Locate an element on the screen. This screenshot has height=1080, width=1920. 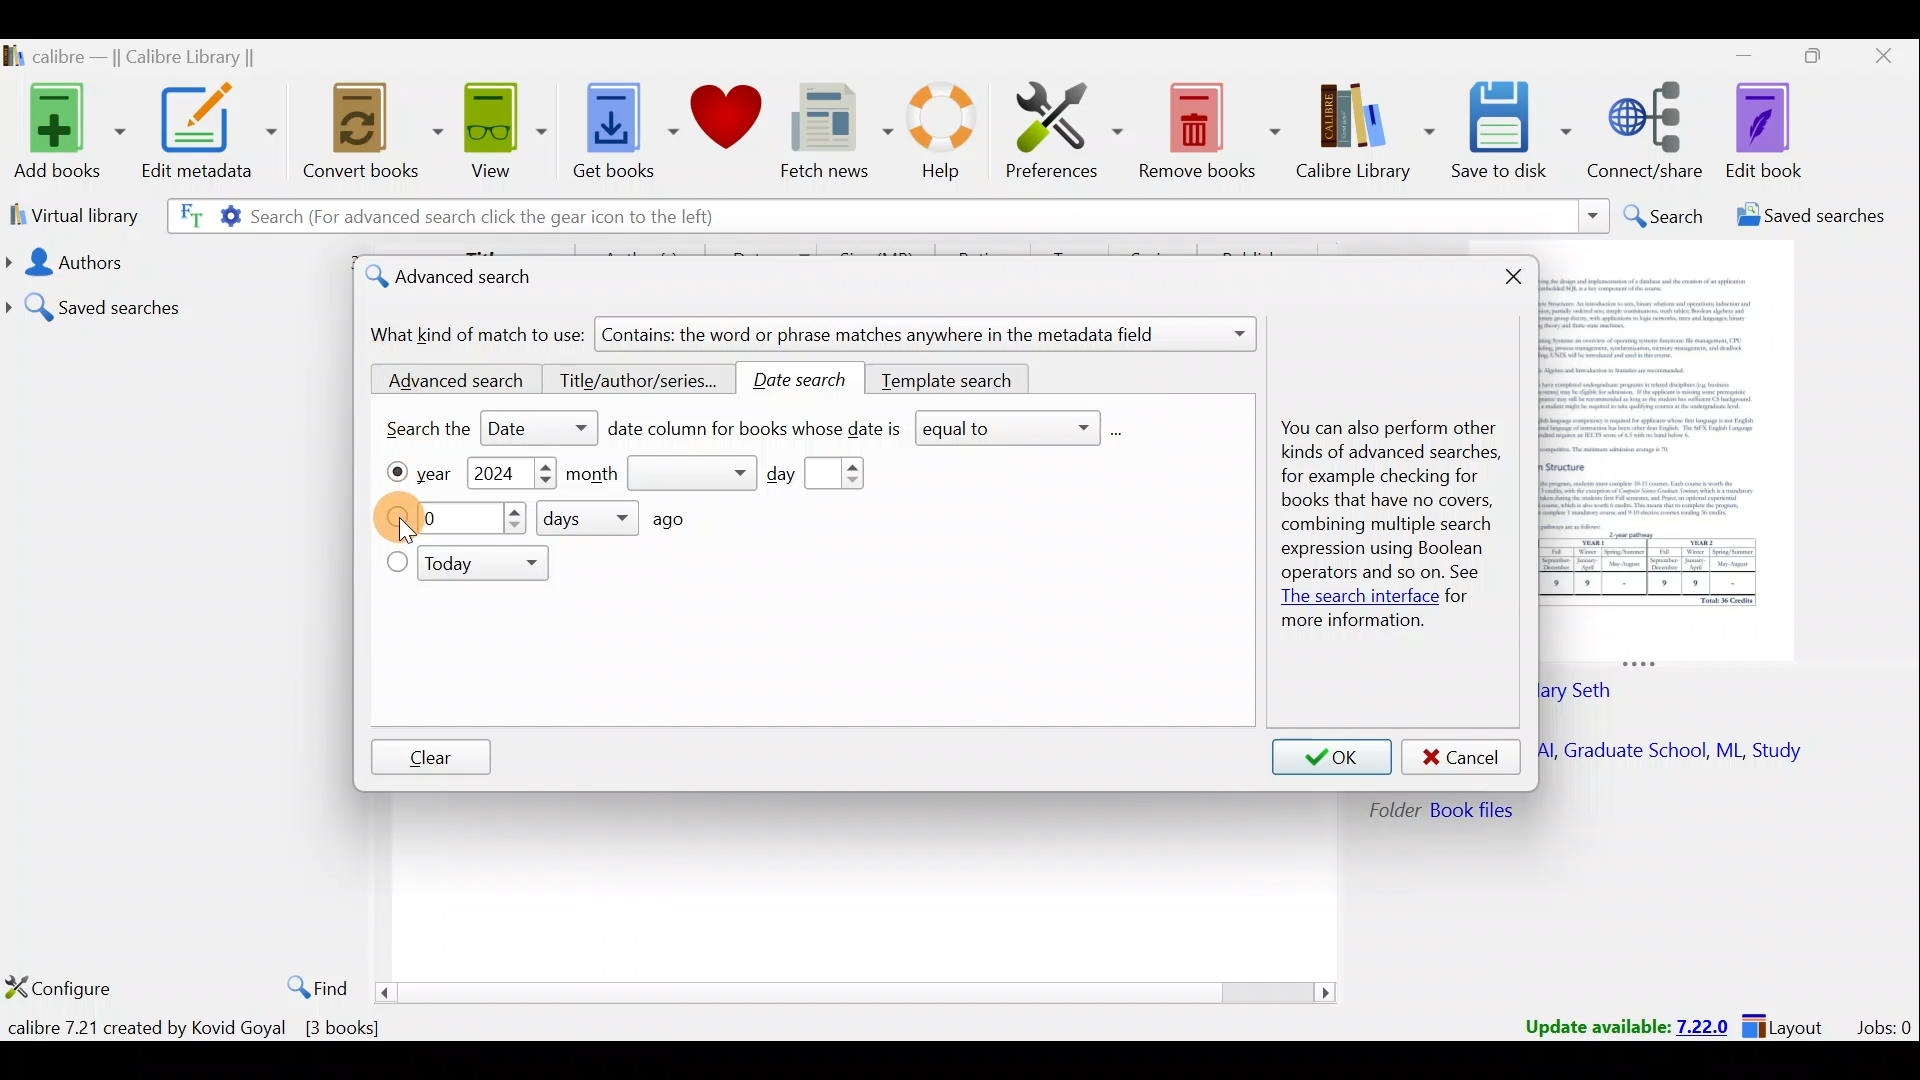
How many days ago? is located at coordinates (629, 518).